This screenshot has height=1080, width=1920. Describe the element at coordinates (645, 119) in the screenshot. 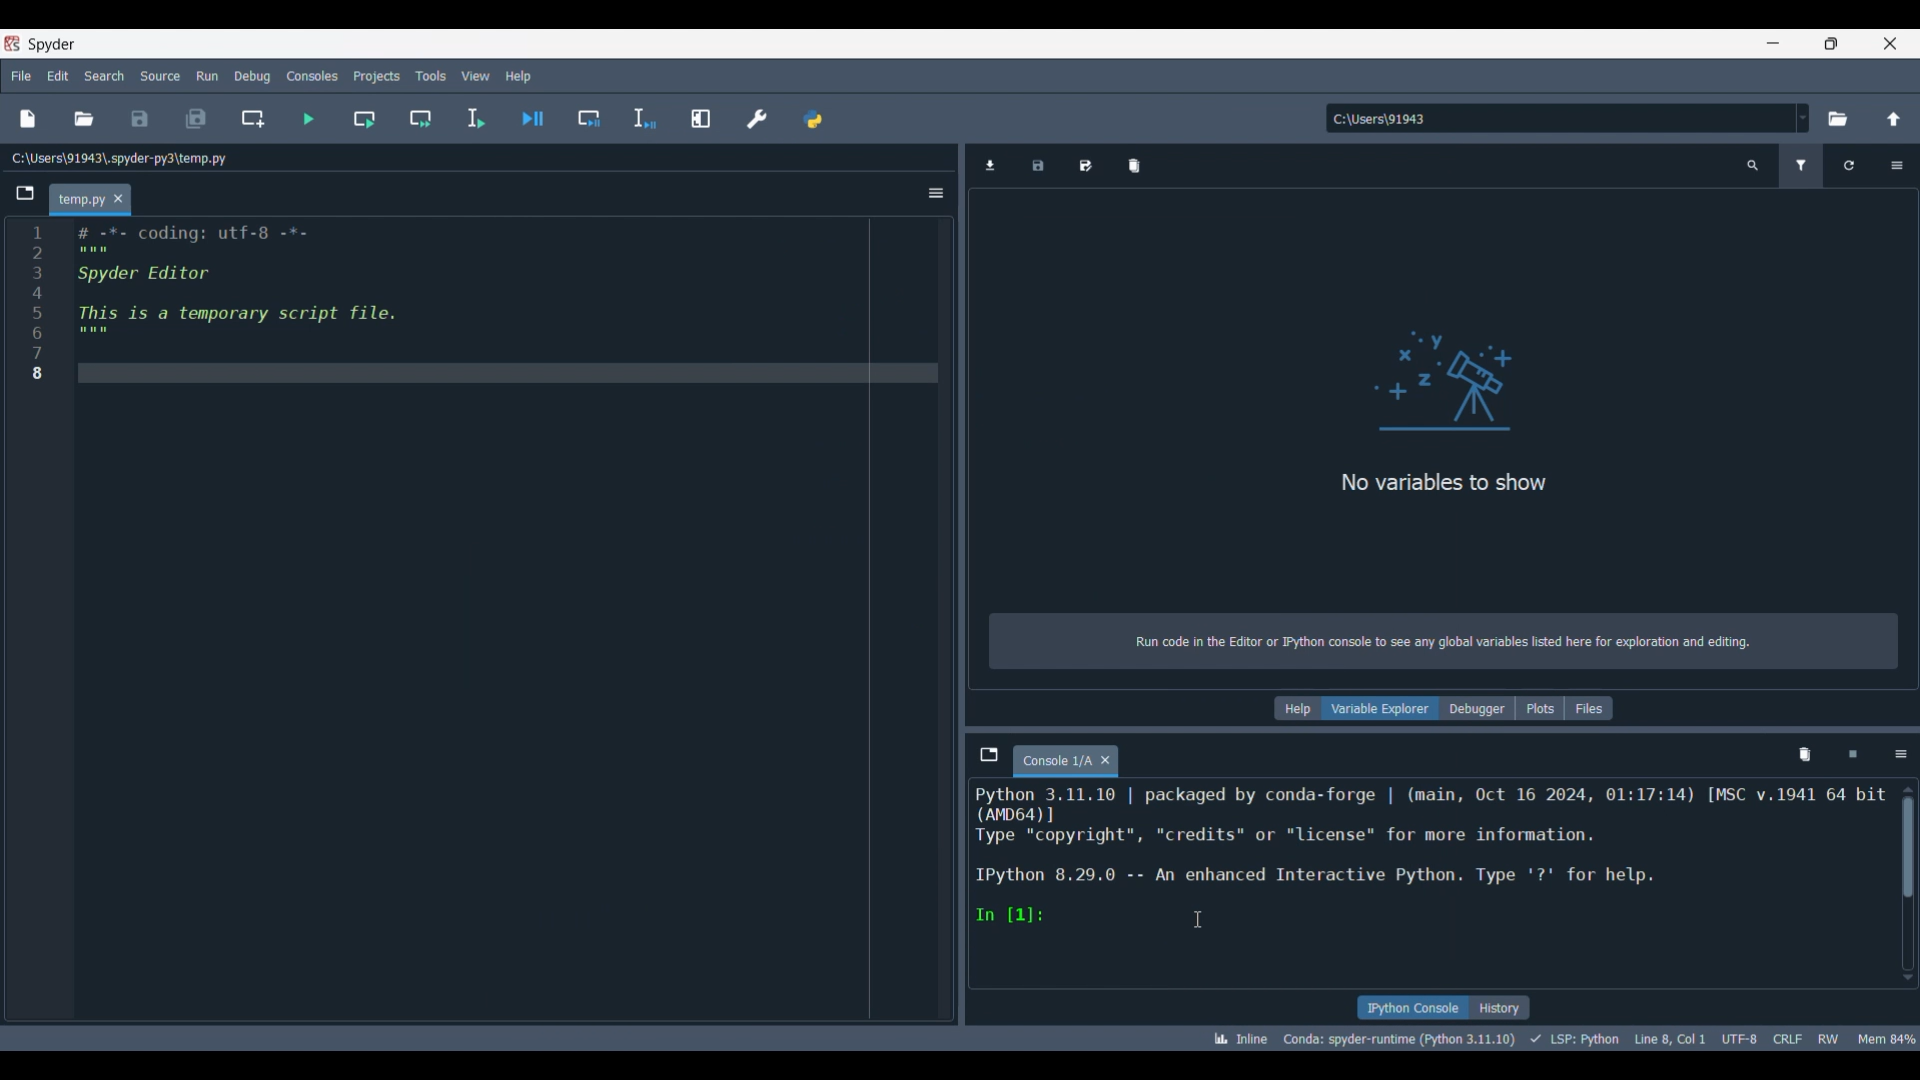

I see `Debug selection/current line` at that location.